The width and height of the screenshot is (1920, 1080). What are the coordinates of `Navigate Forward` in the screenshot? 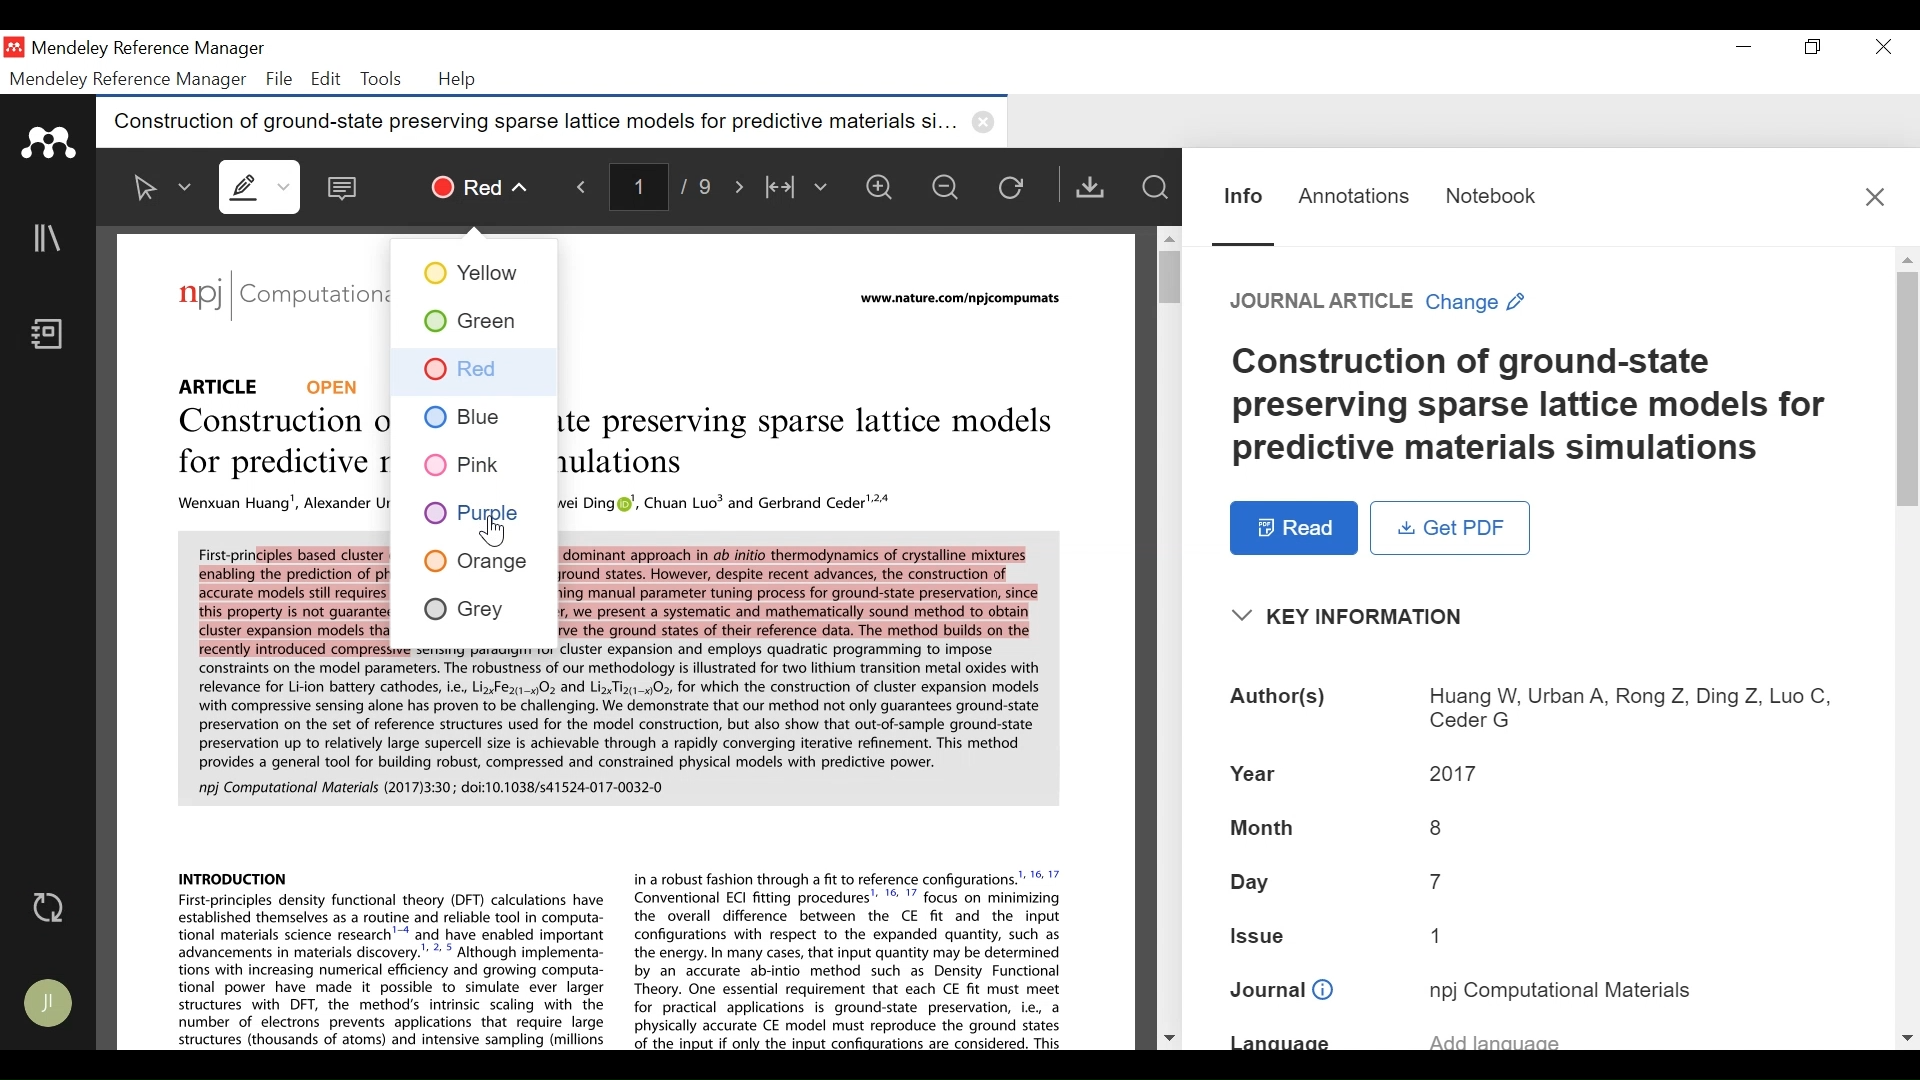 It's located at (739, 187).